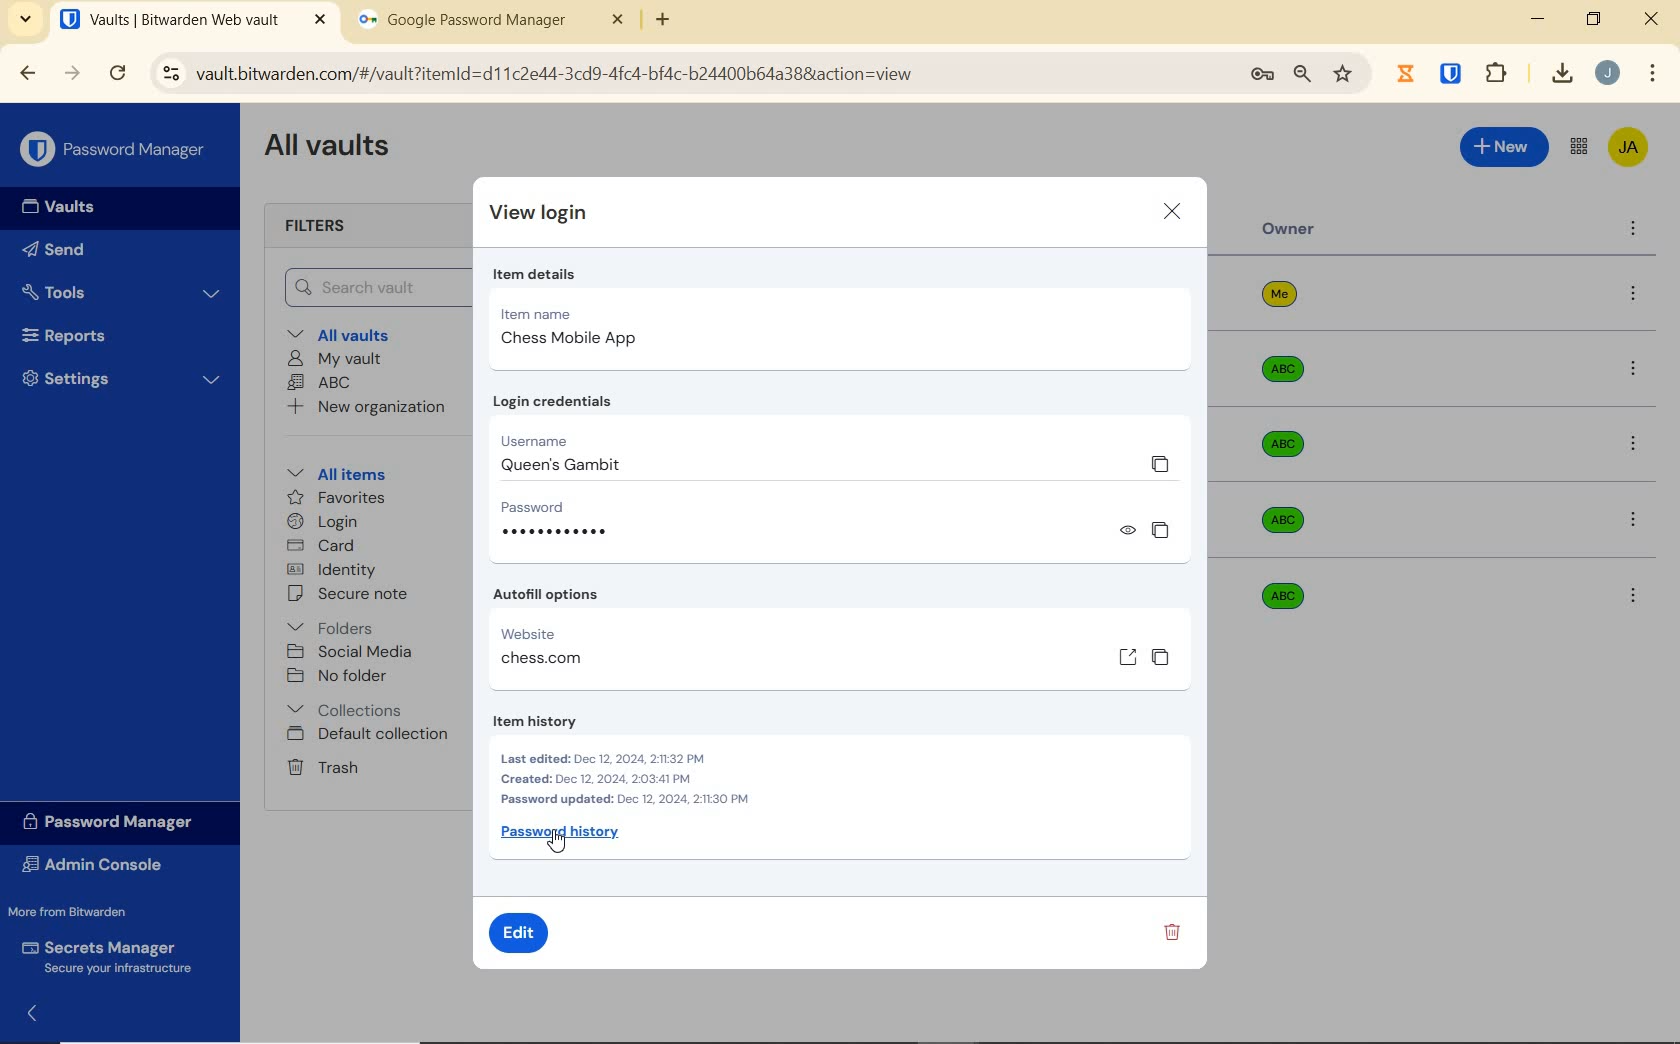  Describe the element at coordinates (1632, 151) in the screenshot. I see `Bitwarden Account` at that location.